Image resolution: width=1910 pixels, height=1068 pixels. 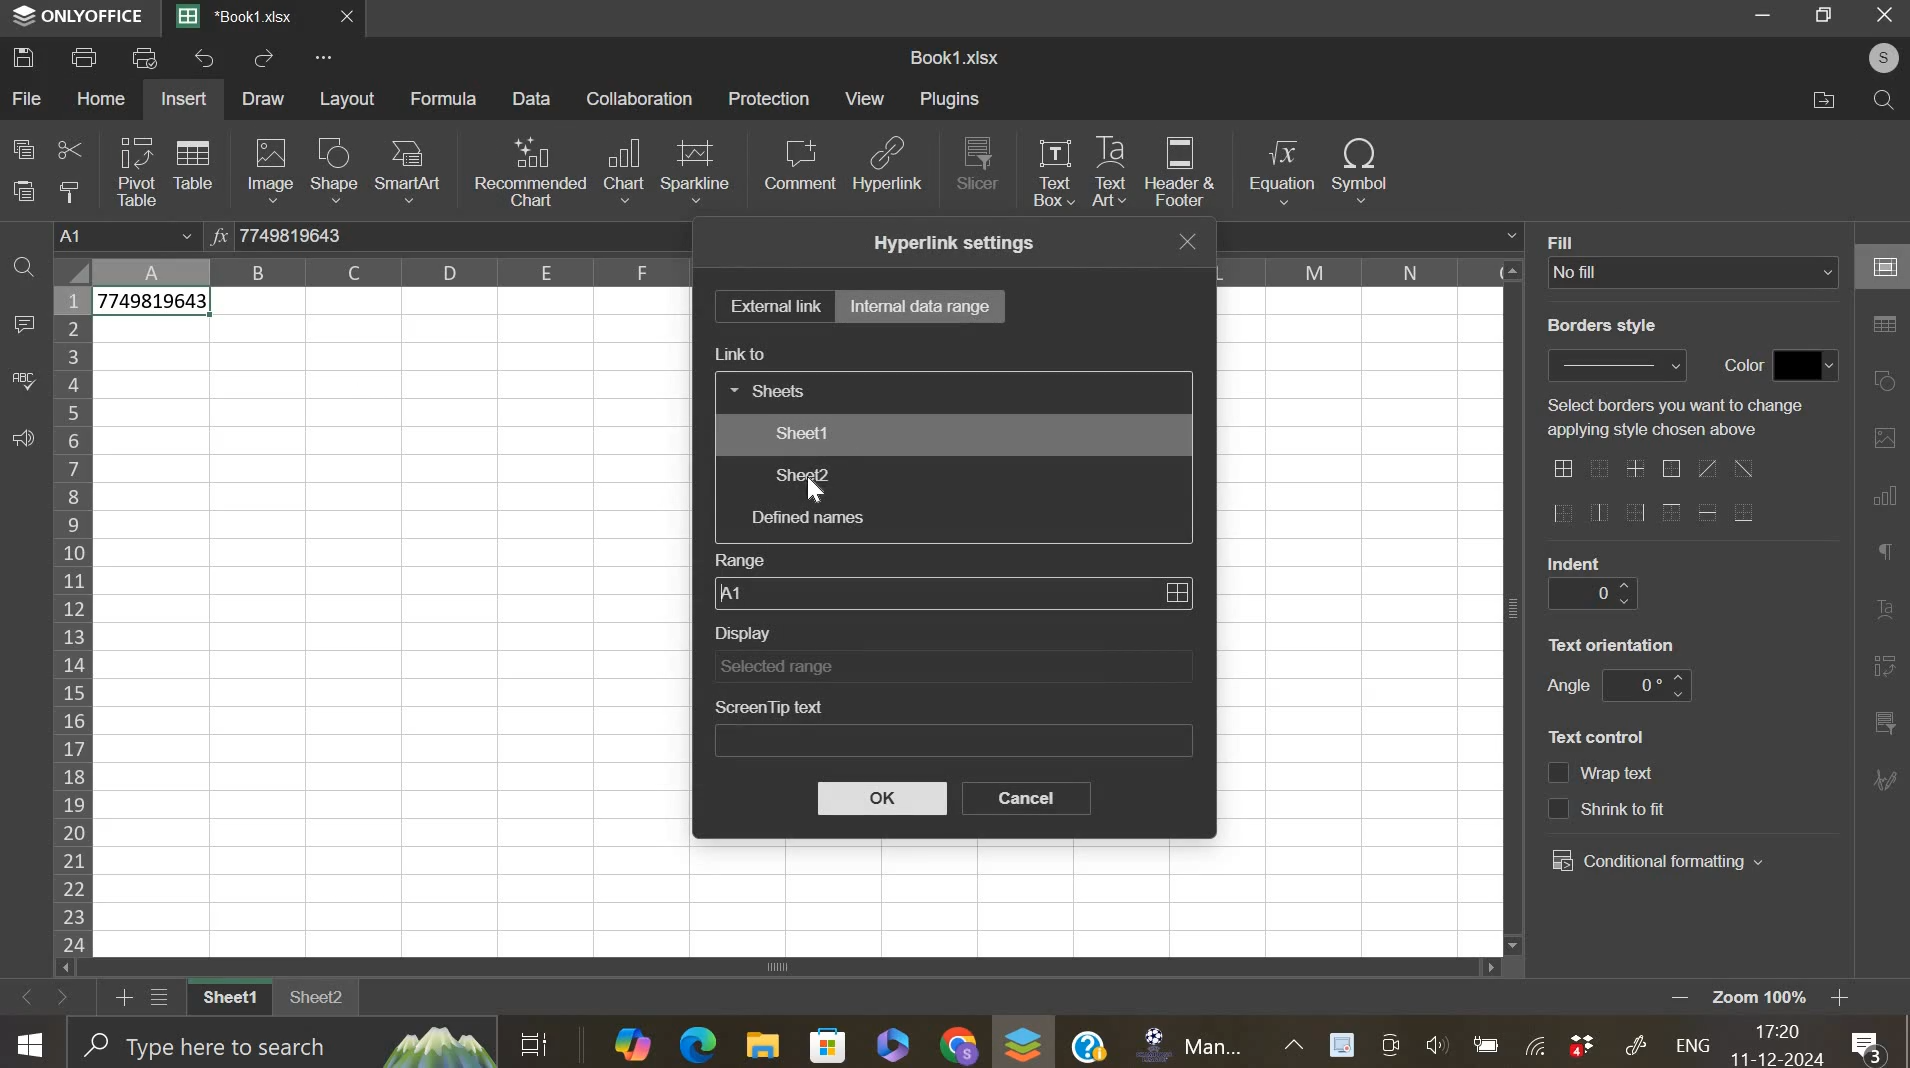 What do you see at coordinates (1787, 999) in the screenshot?
I see `zoom` at bounding box center [1787, 999].